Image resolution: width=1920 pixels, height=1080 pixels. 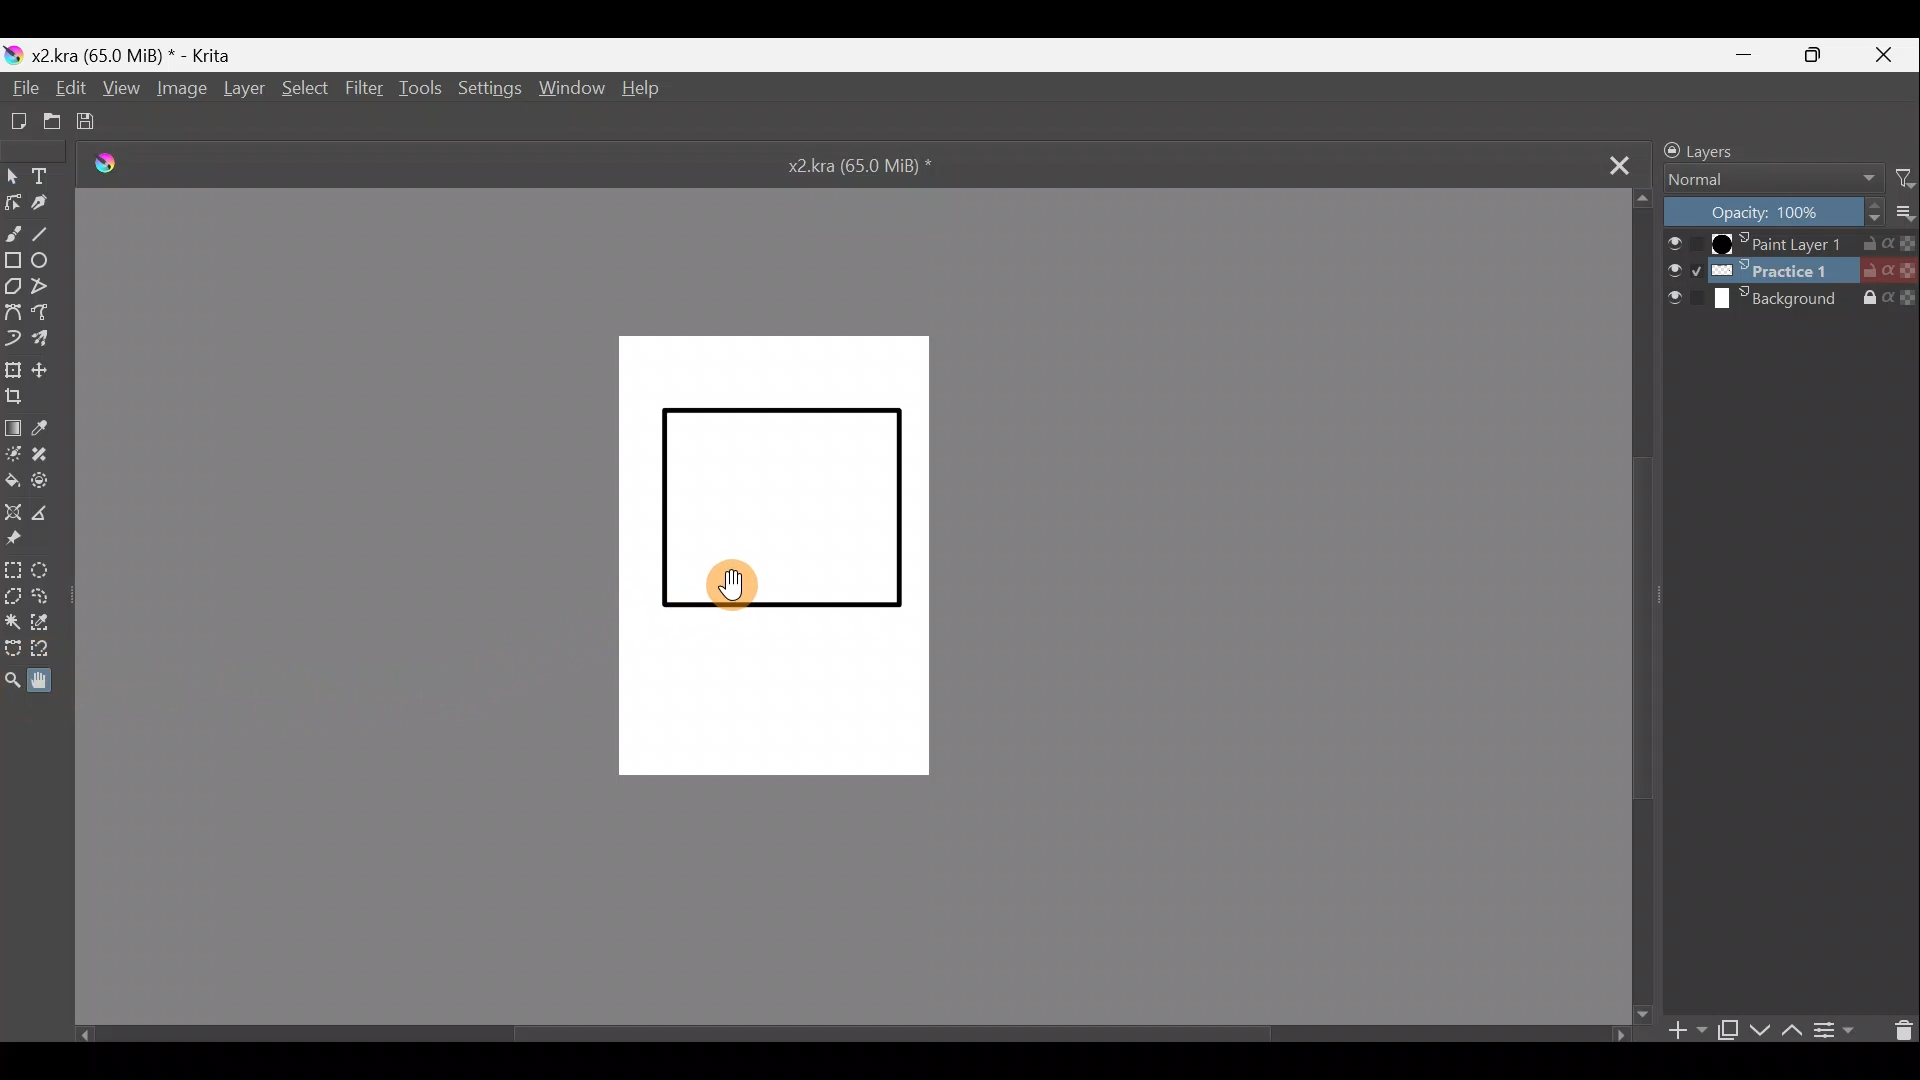 I want to click on Background, so click(x=1792, y=301).